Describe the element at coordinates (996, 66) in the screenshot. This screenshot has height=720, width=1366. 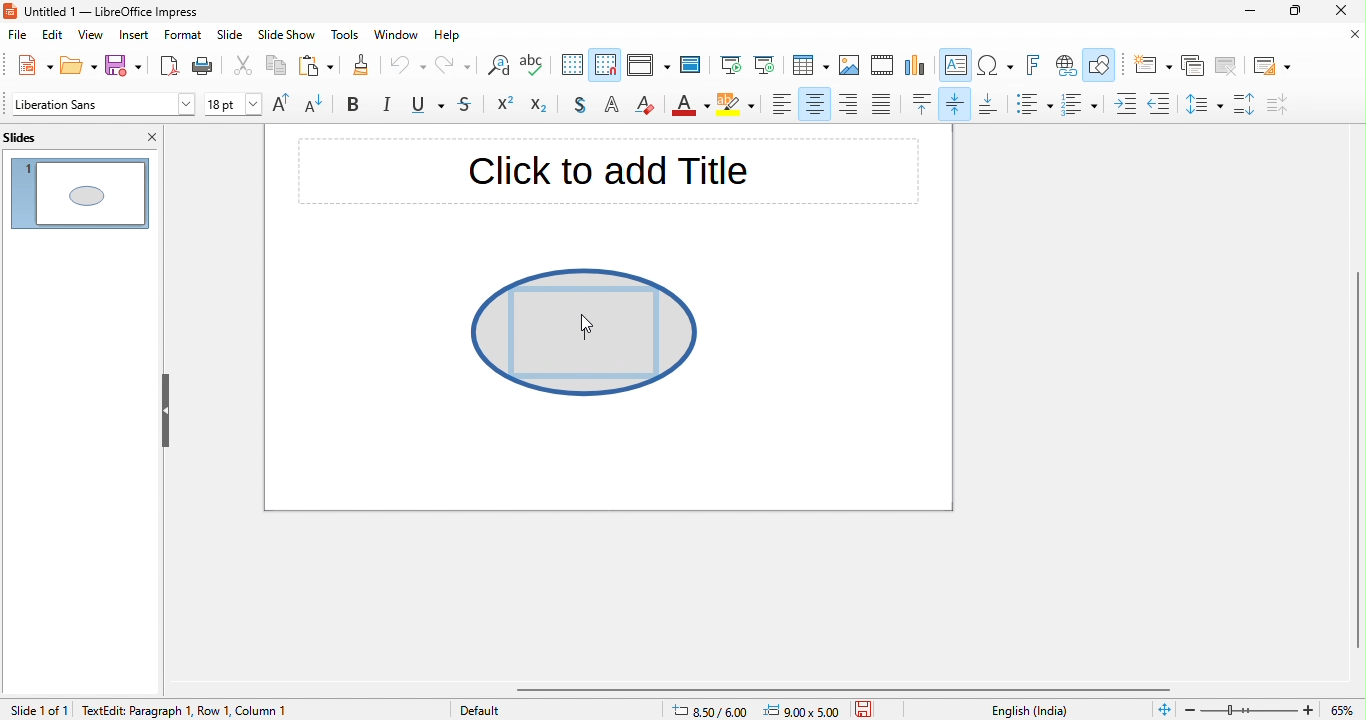
I see `special character` at that location.